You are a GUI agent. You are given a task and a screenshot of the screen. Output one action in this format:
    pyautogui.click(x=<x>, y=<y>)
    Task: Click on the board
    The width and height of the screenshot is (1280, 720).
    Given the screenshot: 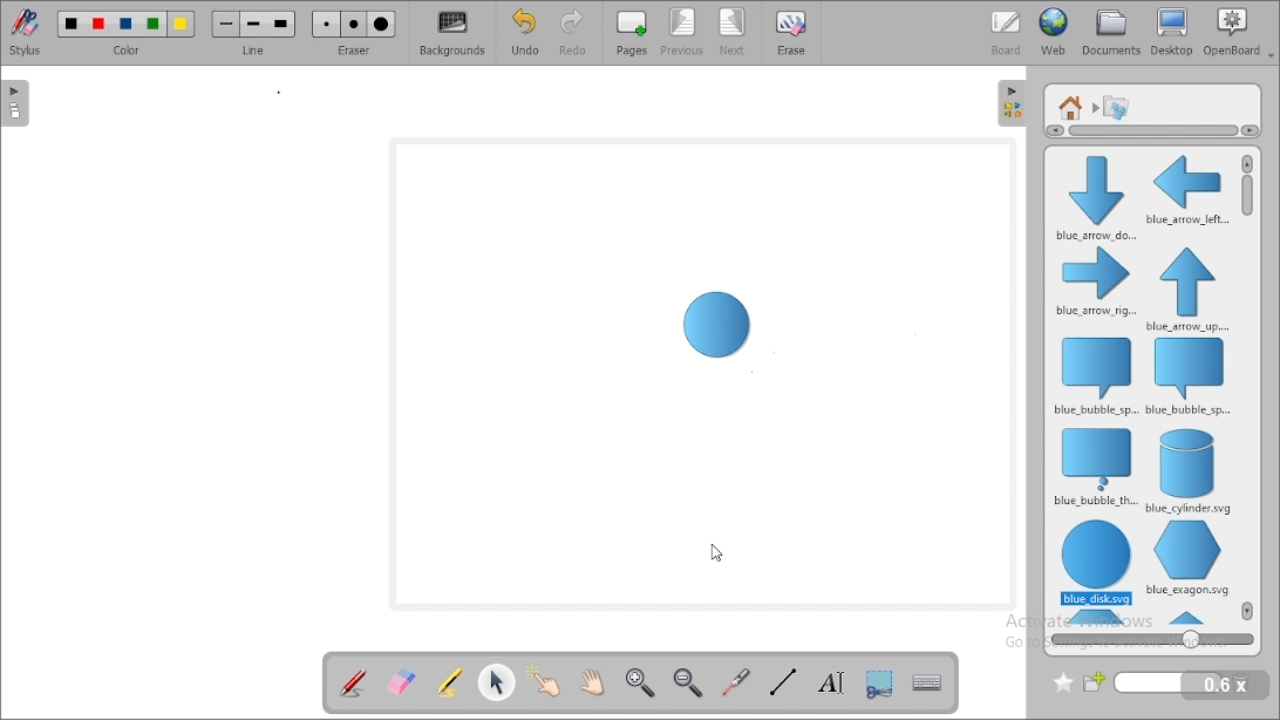 What is the action you would take?
    pyautogui.click(x=1006, y=32)
    